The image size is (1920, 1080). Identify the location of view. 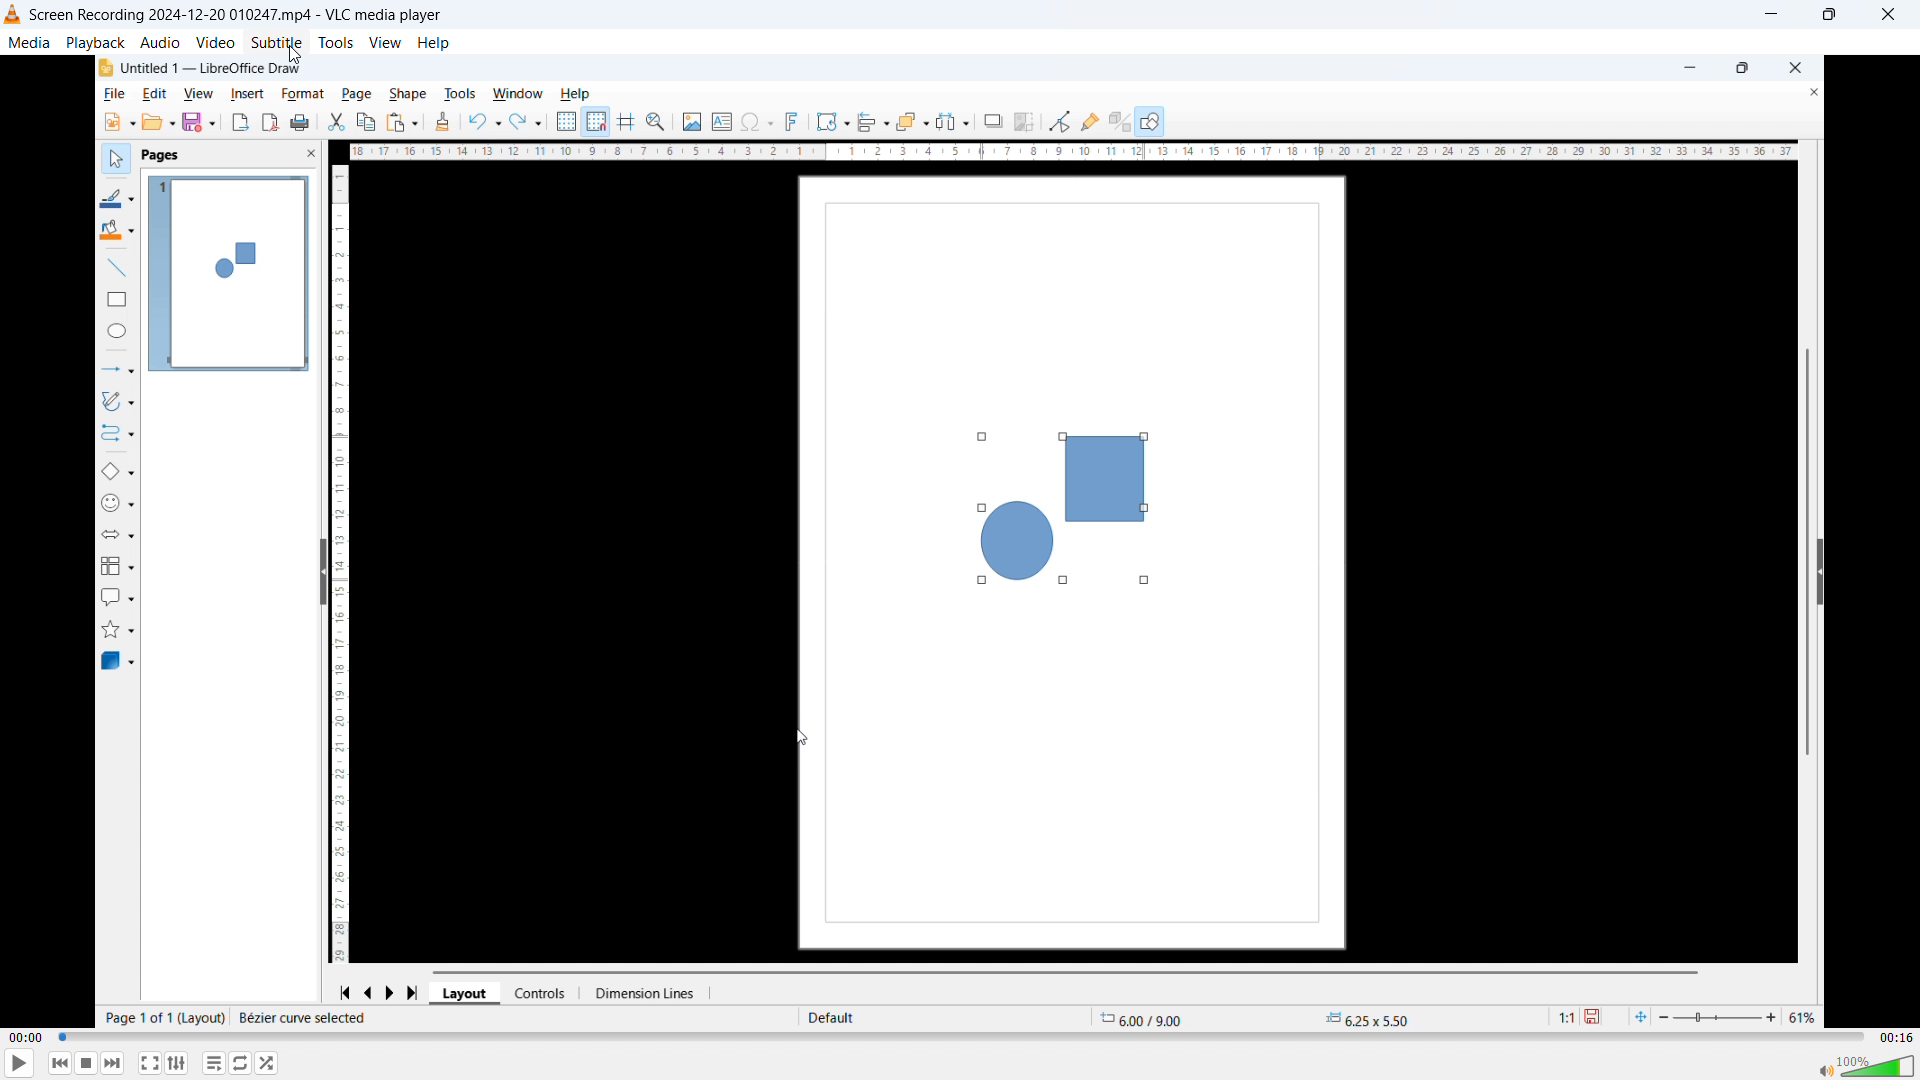
(197, 94).